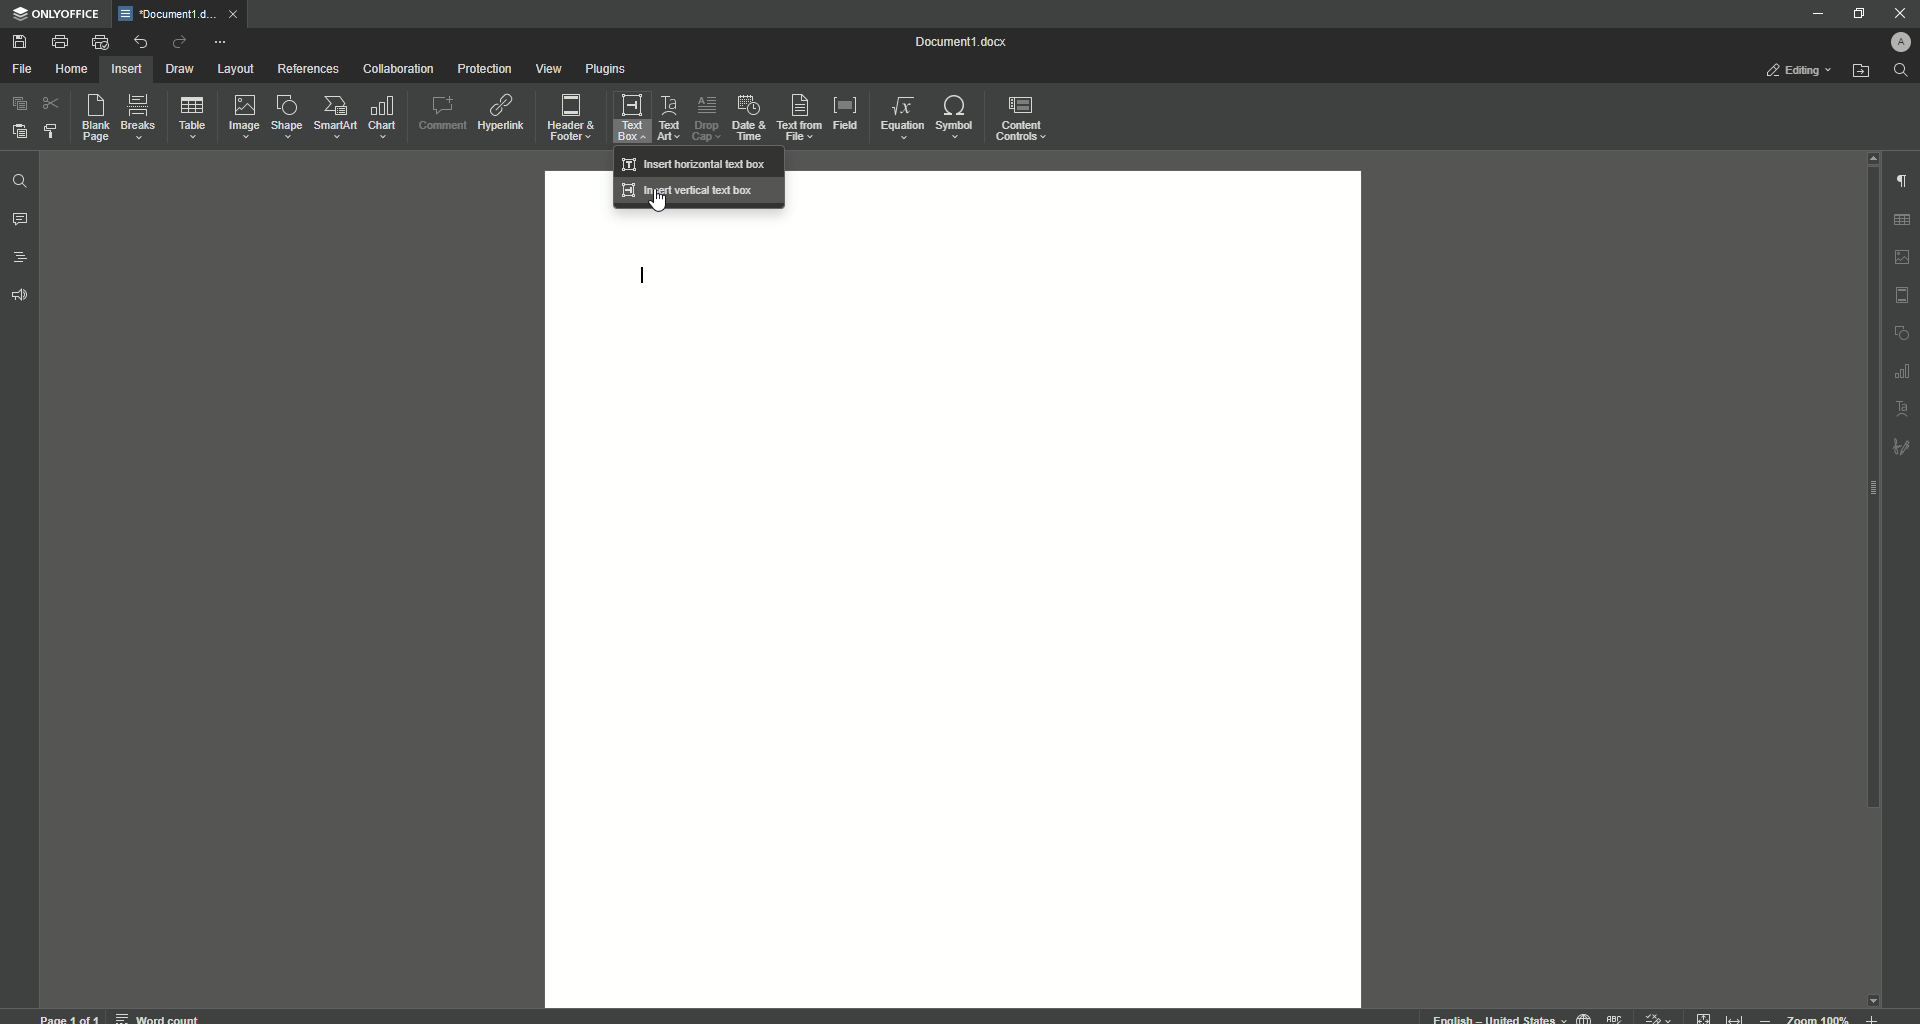  I want to click on Restore, so click(1856, 14).